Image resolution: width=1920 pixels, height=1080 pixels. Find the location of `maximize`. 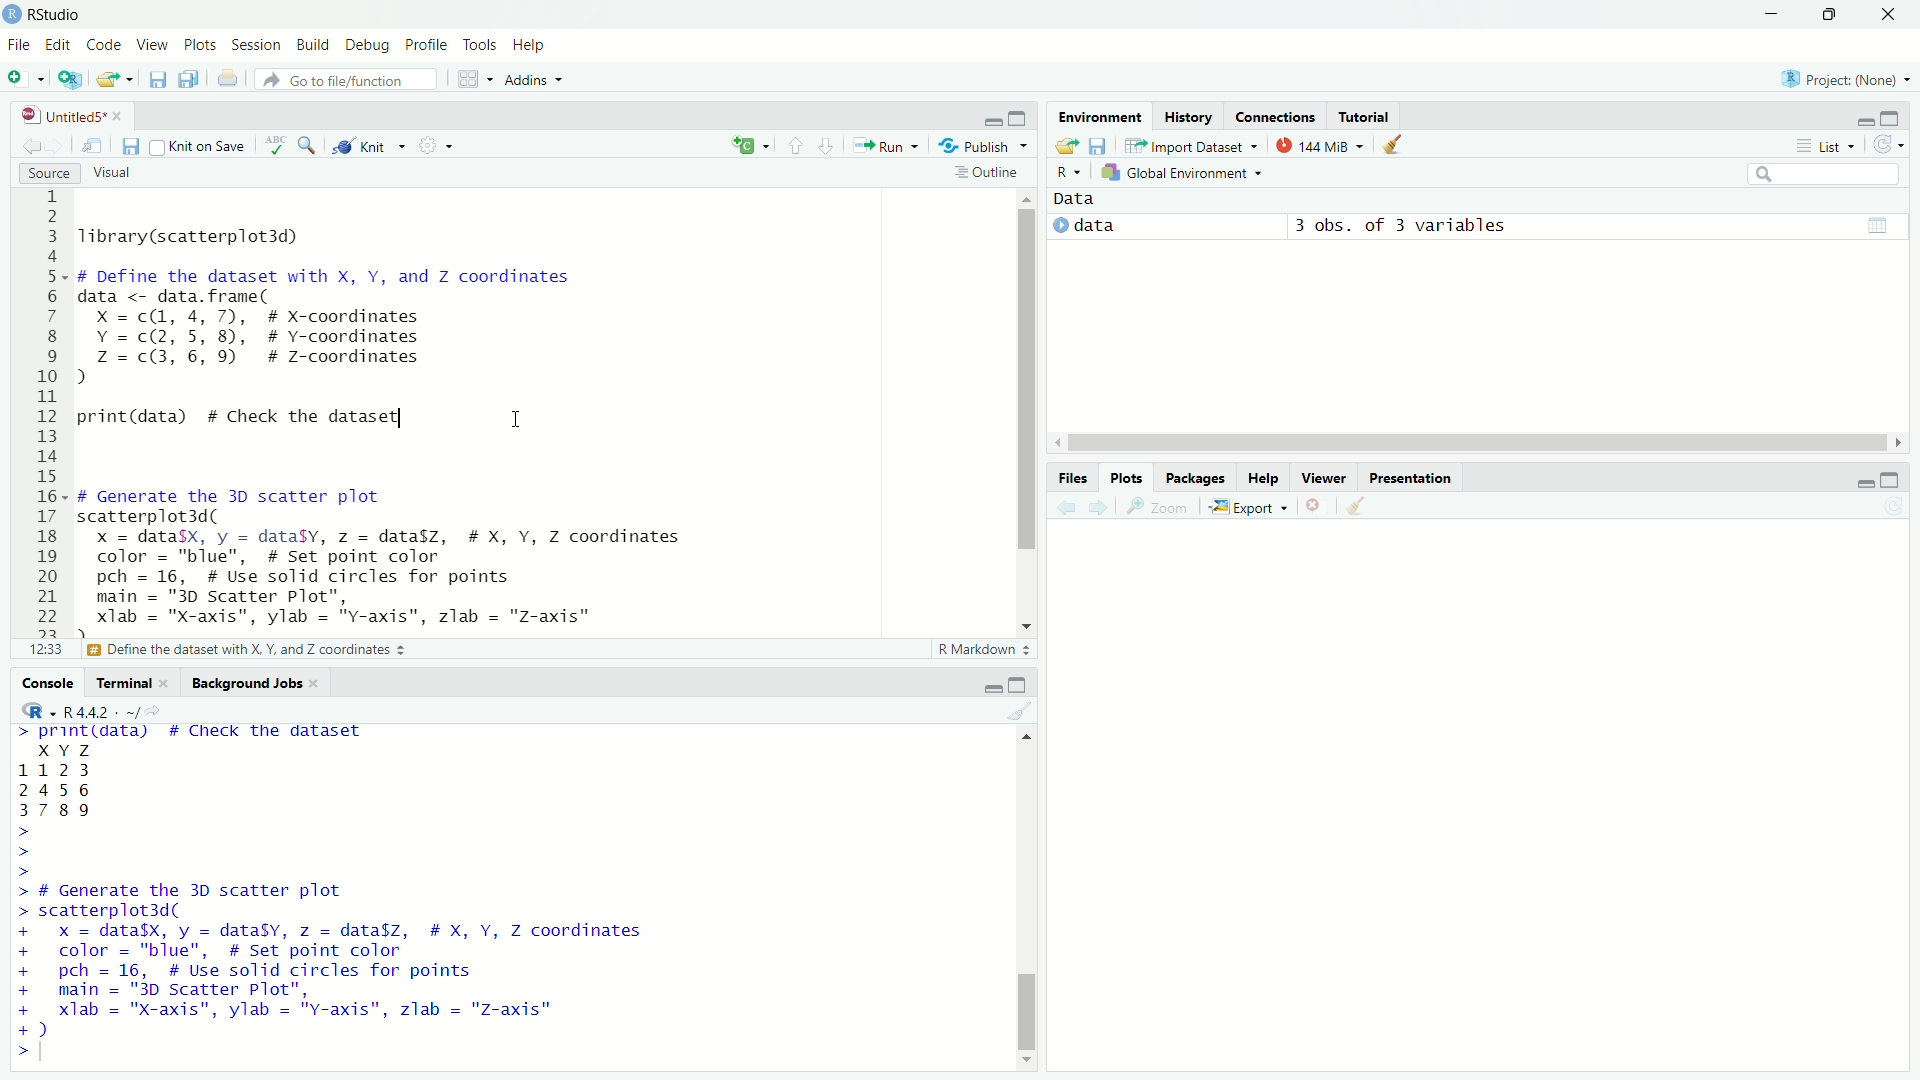

maximize is located at coordinates (1830, 15).